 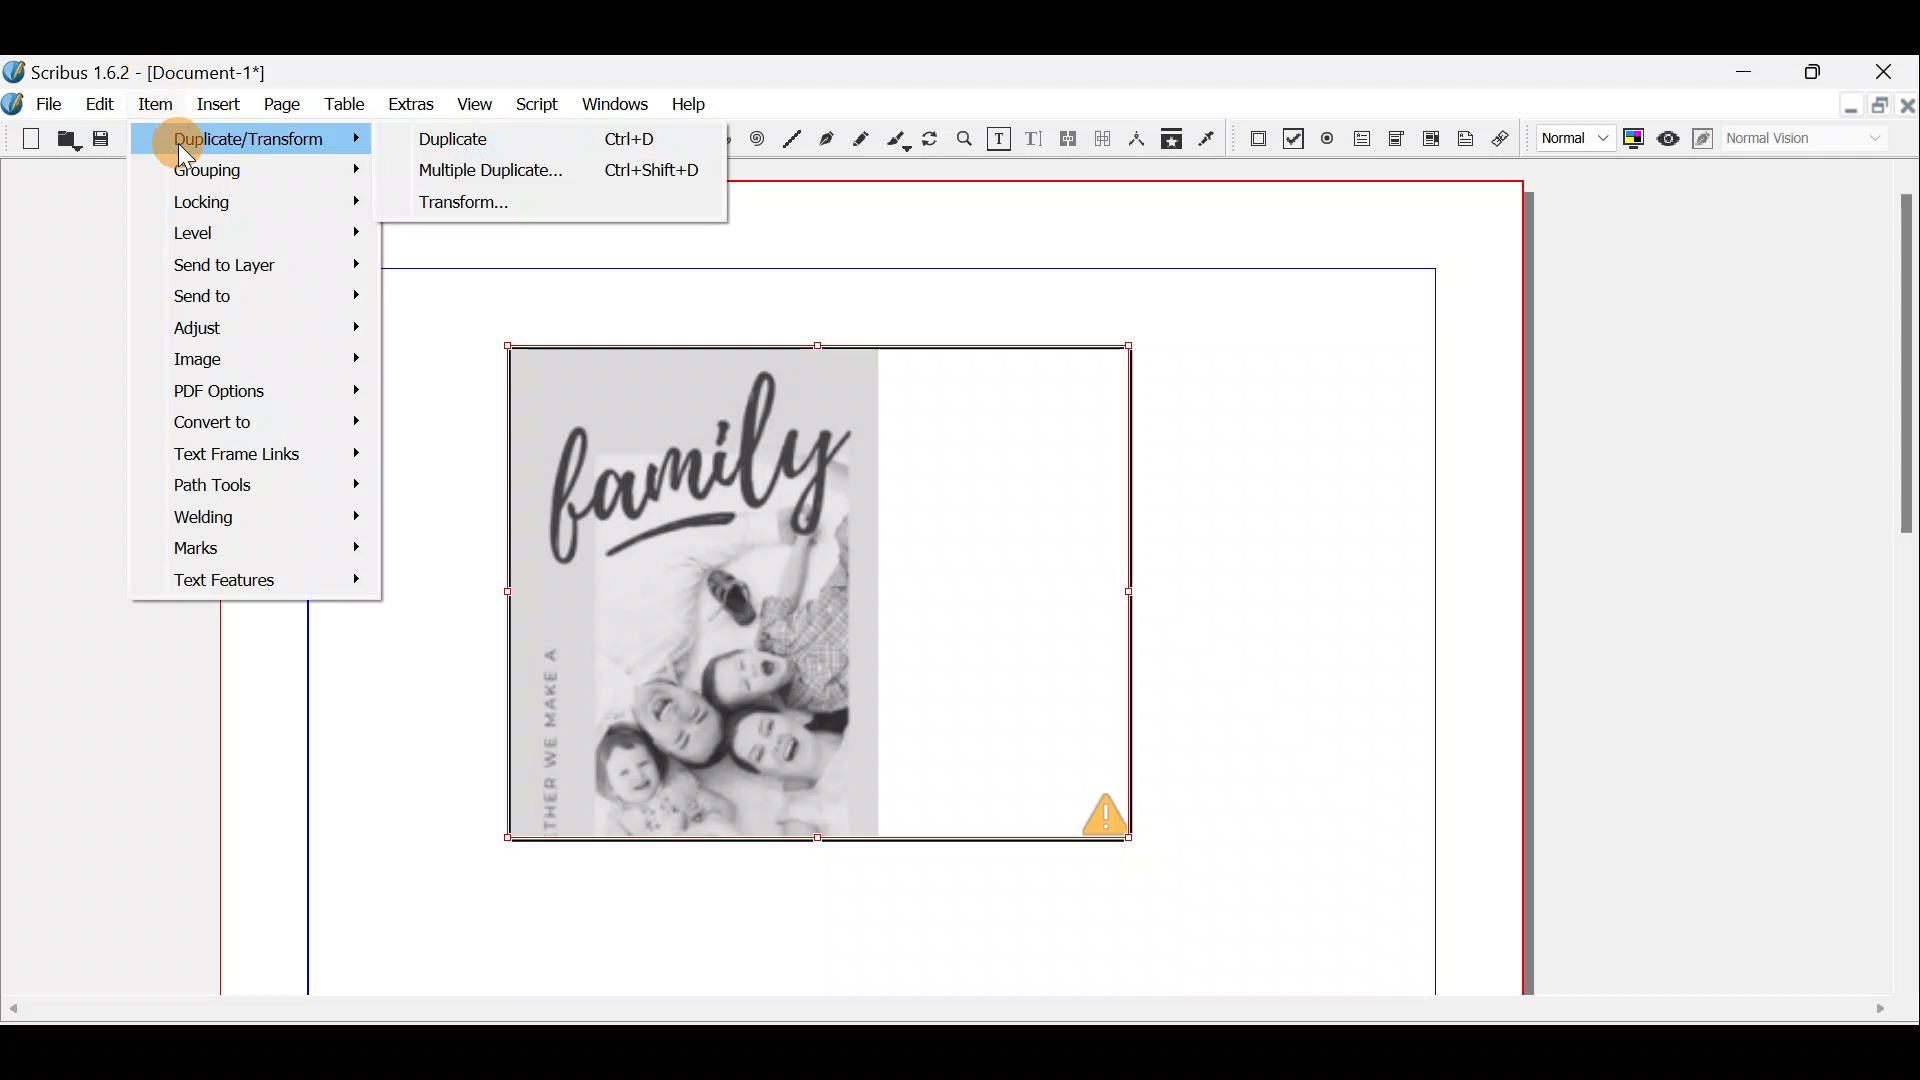 What do you see at coordinates (1671, 137) in the screenshot?
I see `Preview mode` at bounding box center [1671, 137].